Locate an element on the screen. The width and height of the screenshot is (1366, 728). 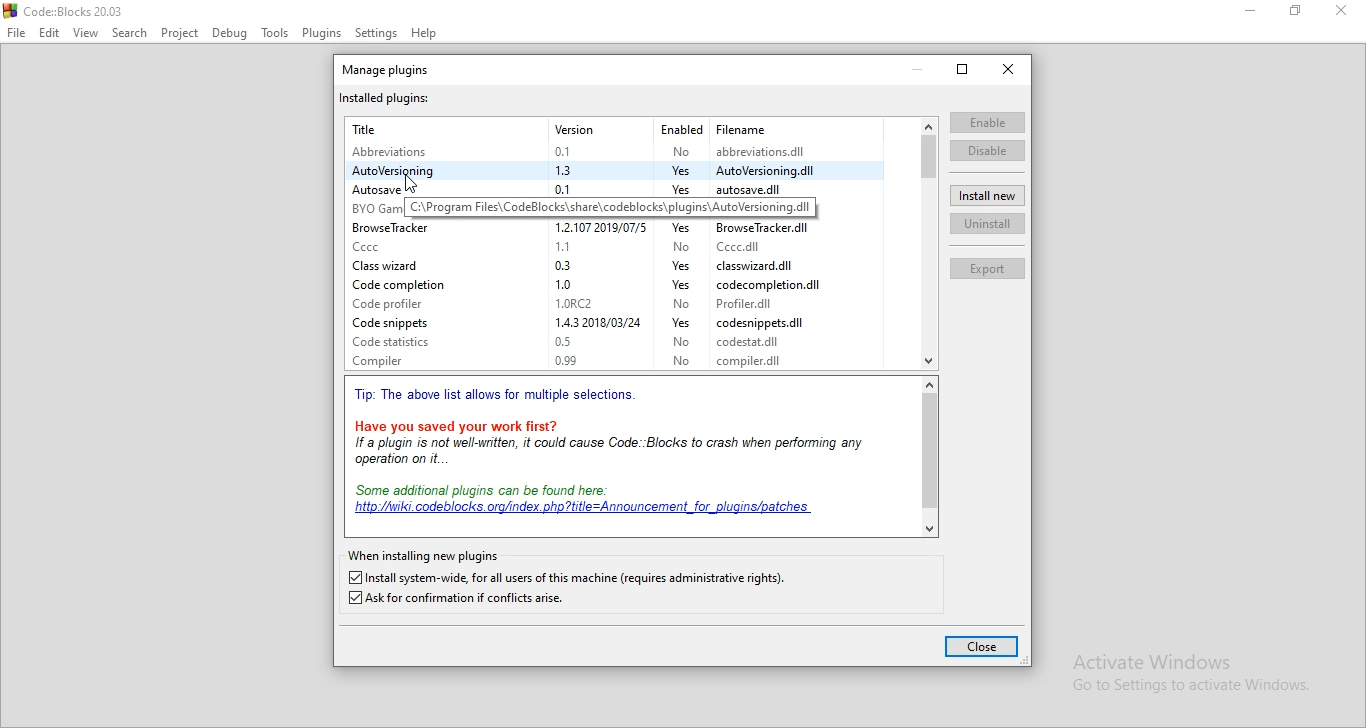
Ask for confirmation if conflicts arise. is located at coordinates (470, 599).